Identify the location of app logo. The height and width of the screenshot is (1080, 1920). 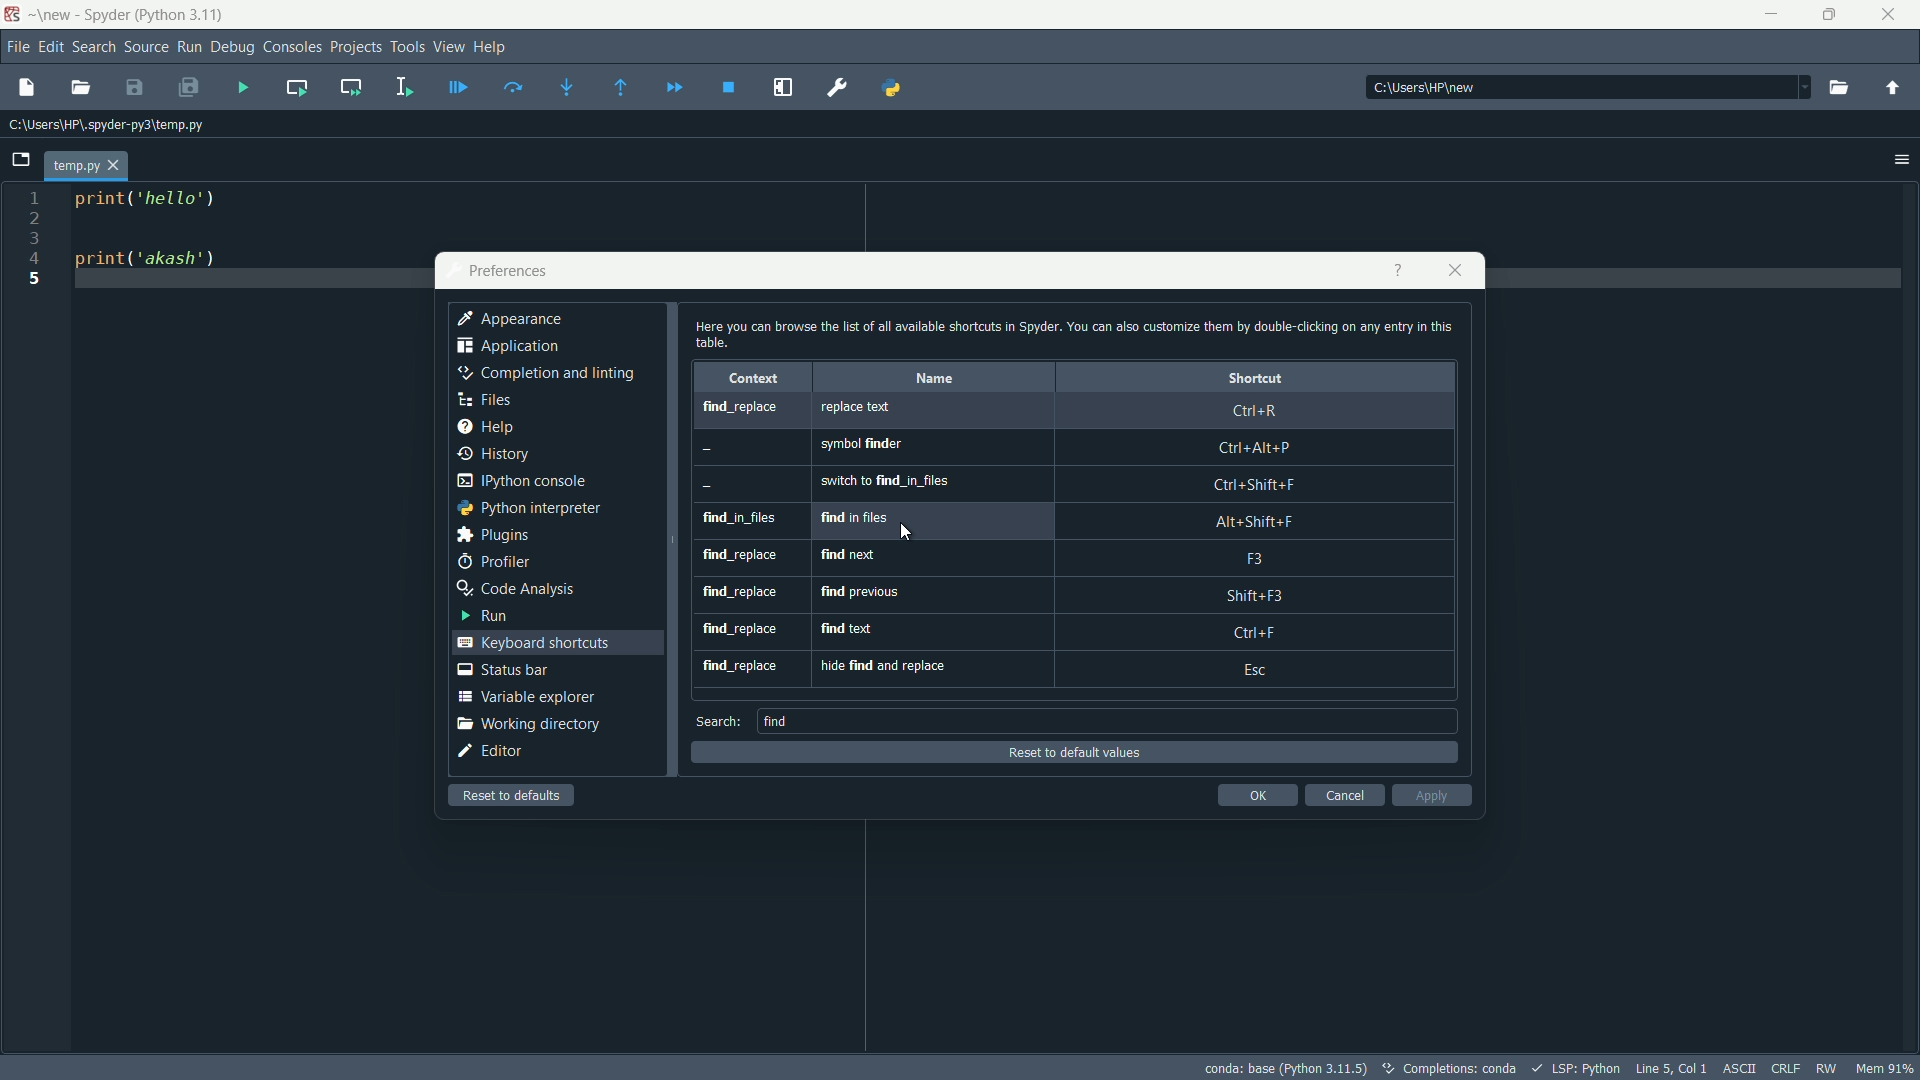
(12, 15).